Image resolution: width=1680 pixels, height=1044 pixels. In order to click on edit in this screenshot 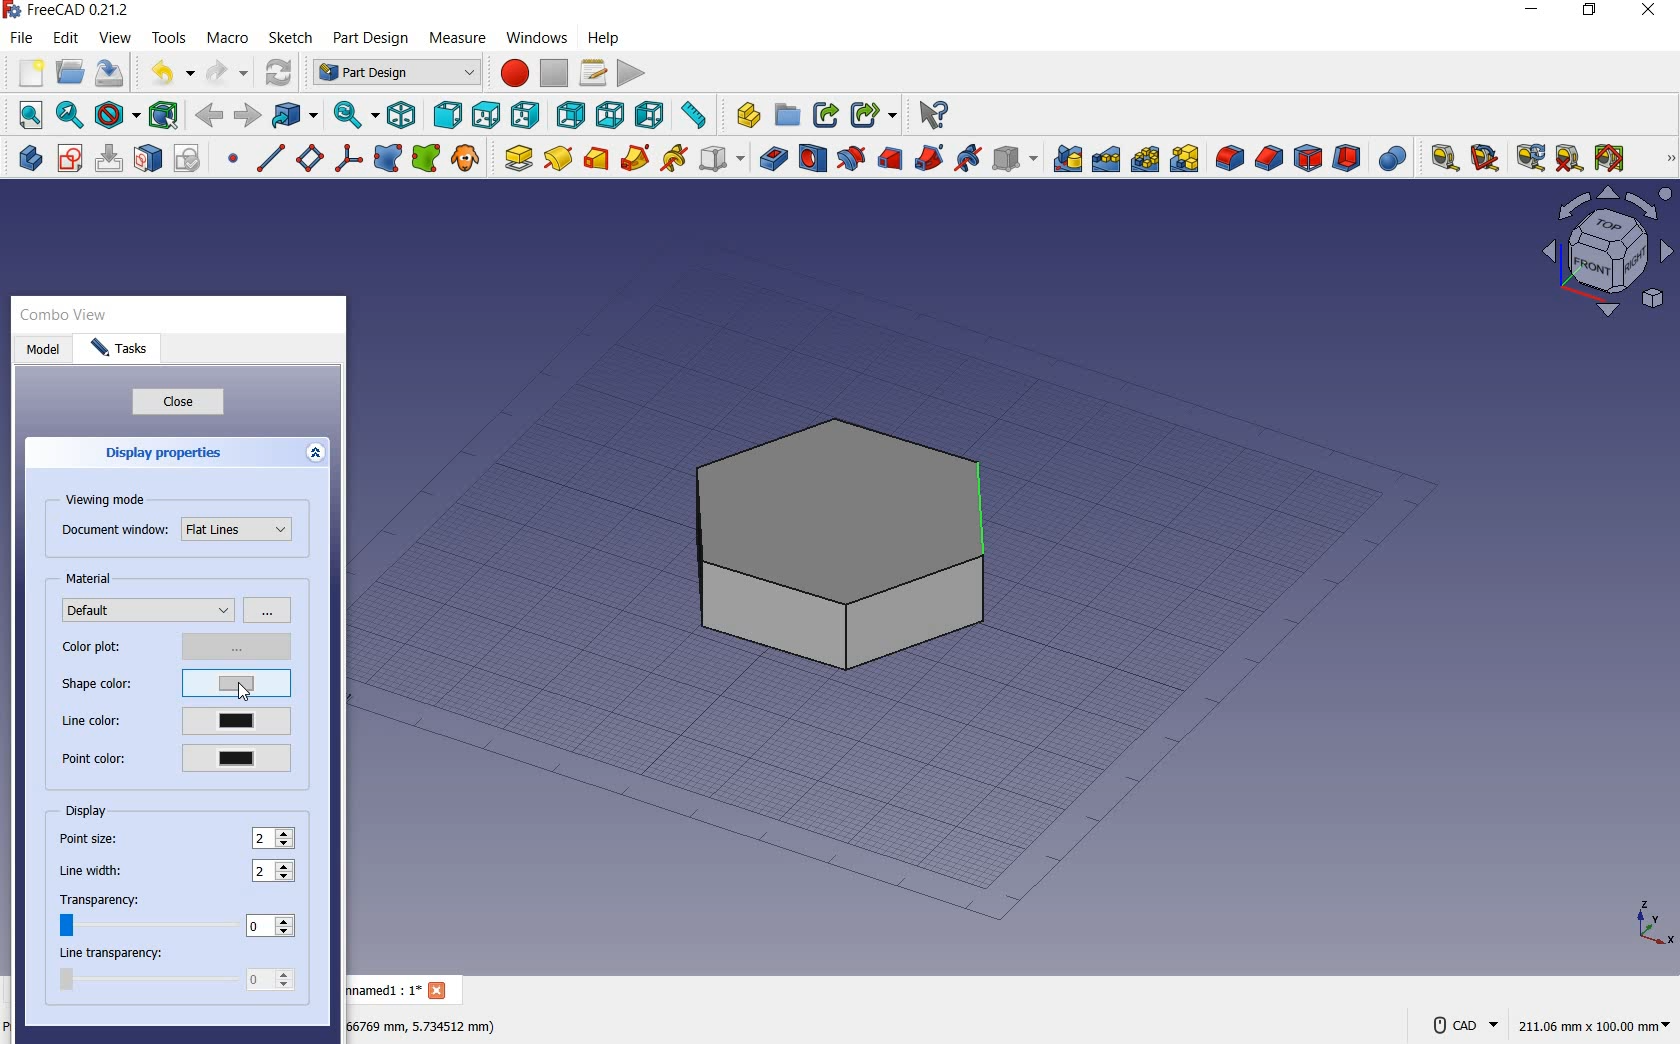, I will do `click(64, 37)`.